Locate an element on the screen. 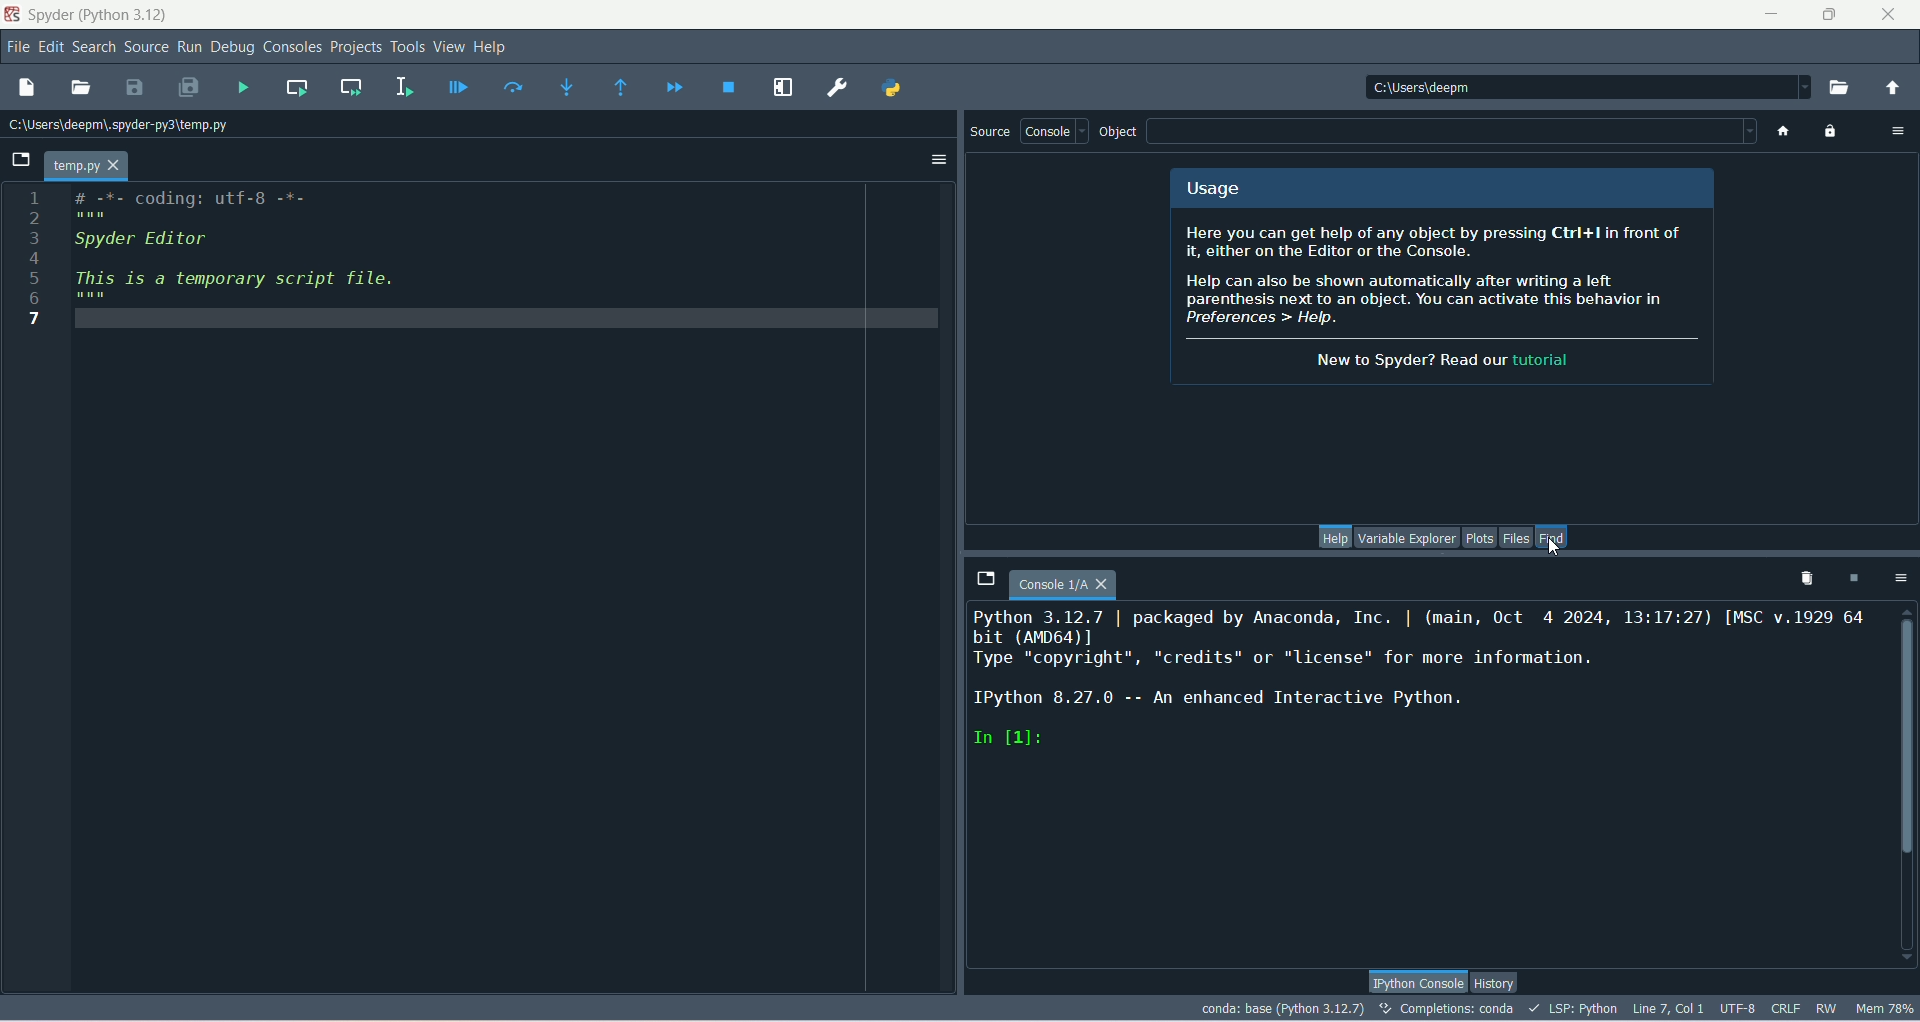 This screenshot has width=1920, height=1022. Line, col is located at coordinates (1666, 1008).